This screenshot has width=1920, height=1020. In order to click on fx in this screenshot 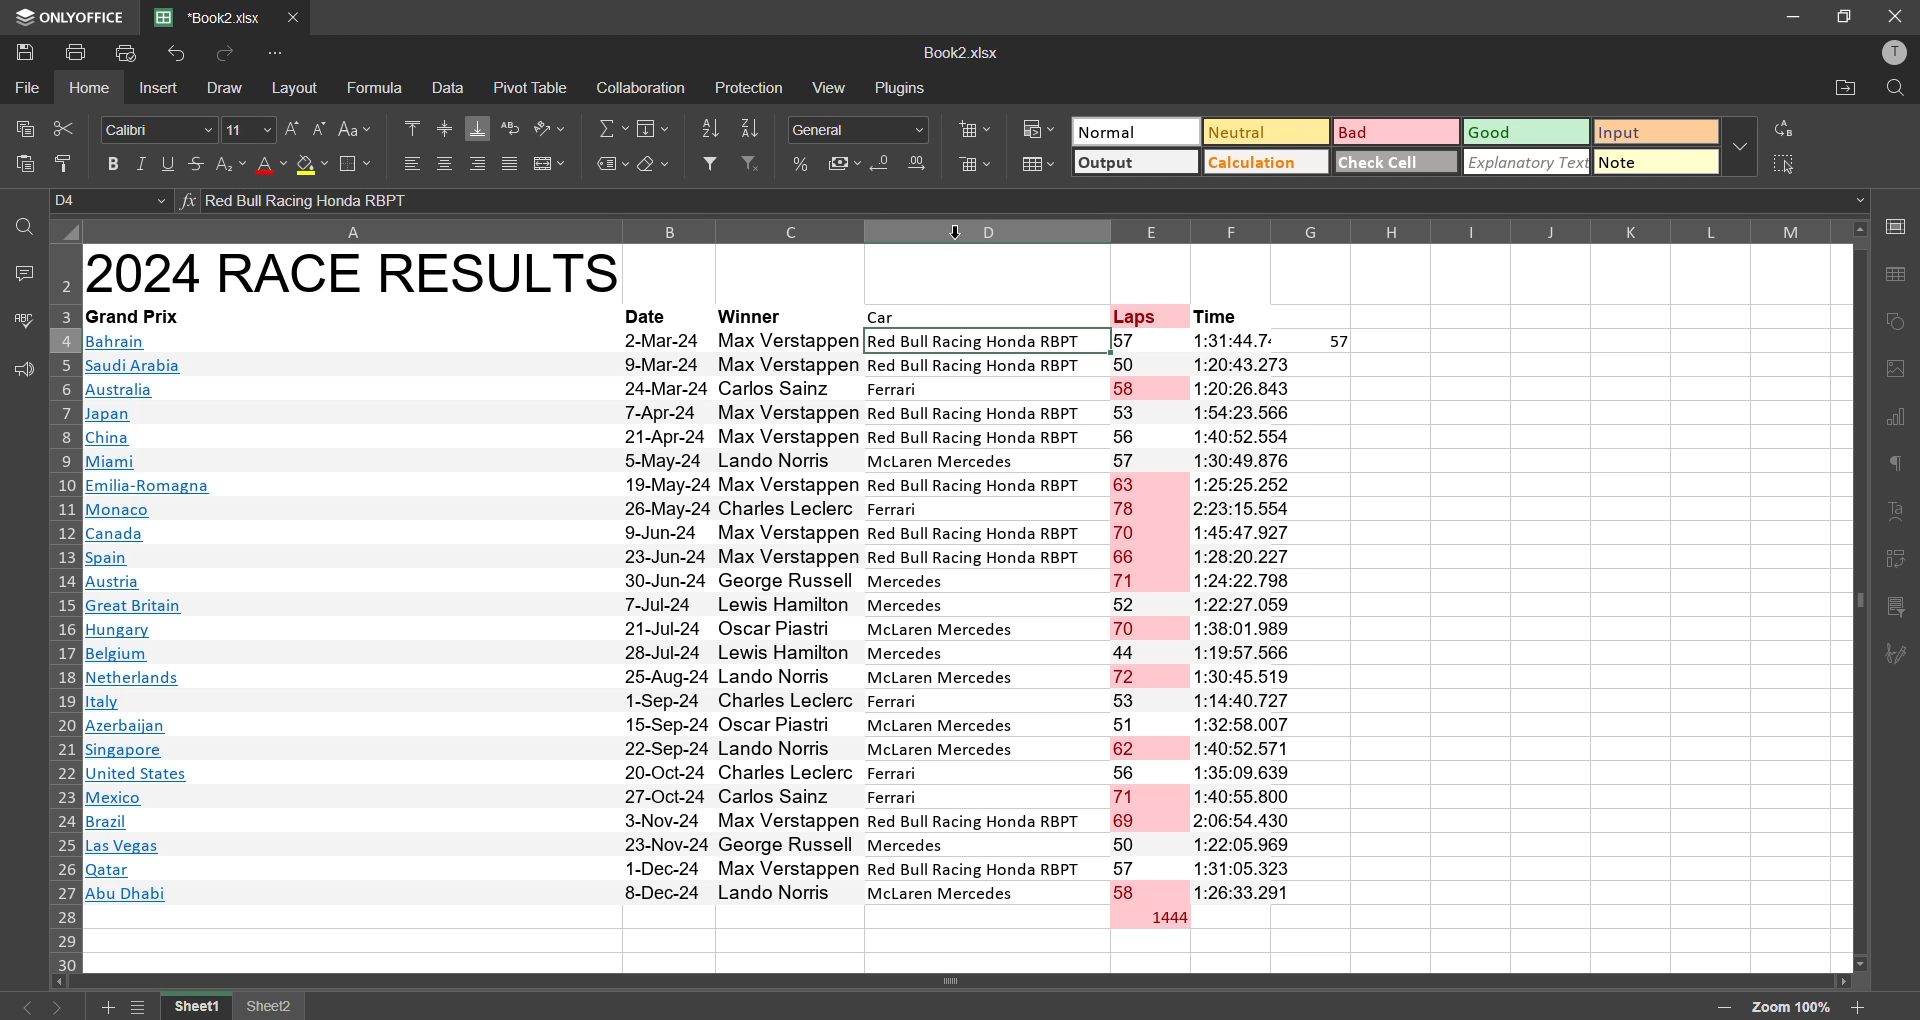, I will do `click(191, 201)`.